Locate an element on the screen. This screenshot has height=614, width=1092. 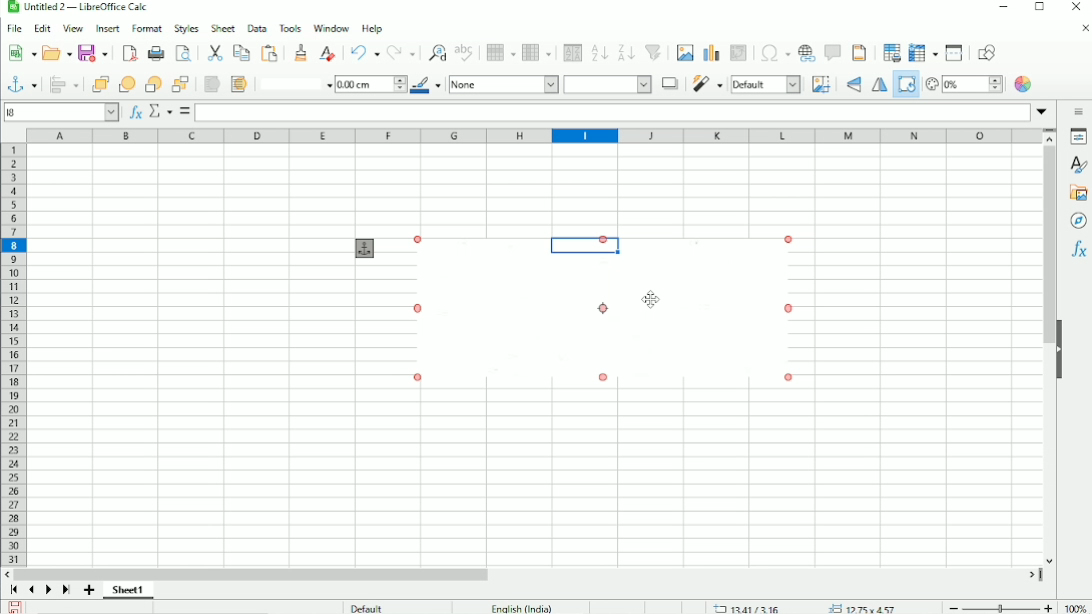
Find and rest is located at coordinates (435, 51).